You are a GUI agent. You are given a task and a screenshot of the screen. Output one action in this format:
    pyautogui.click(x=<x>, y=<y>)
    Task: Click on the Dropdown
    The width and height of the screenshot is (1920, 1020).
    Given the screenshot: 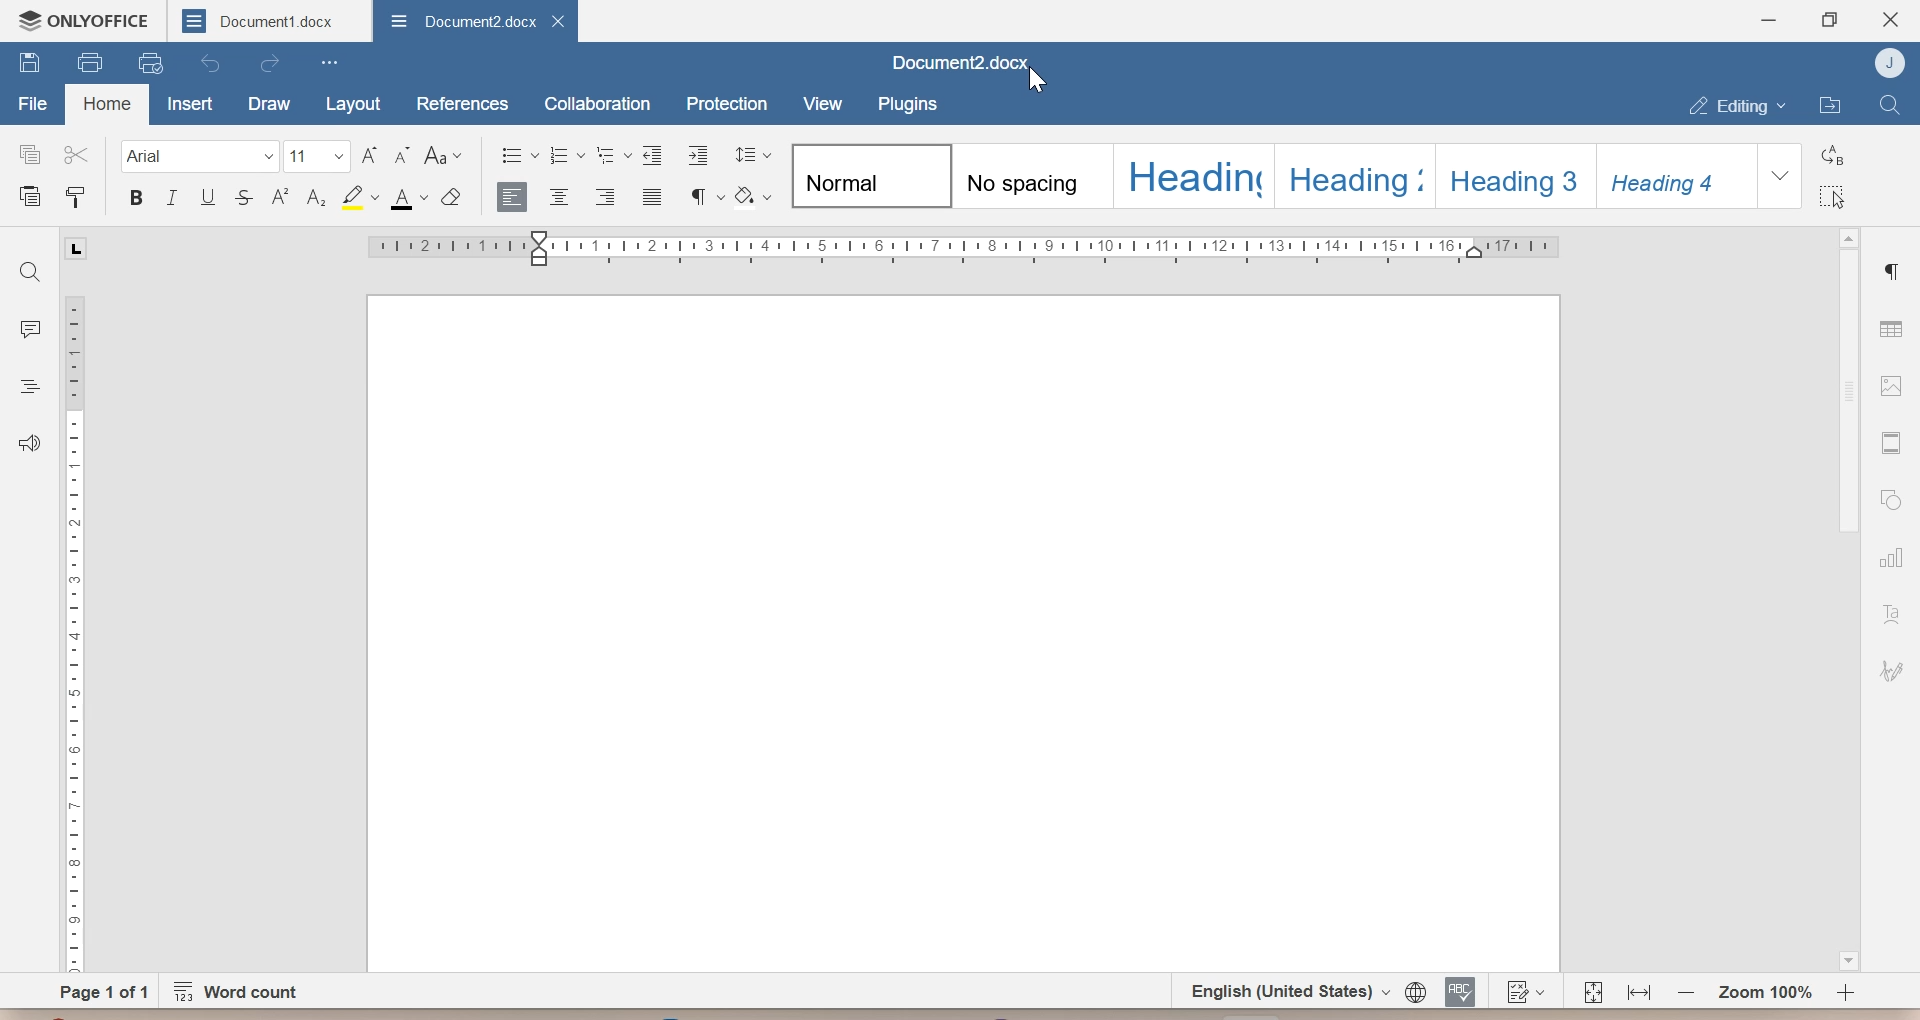 What is the action you would take?
    pyautogui.click(x=1780, y=176)
    